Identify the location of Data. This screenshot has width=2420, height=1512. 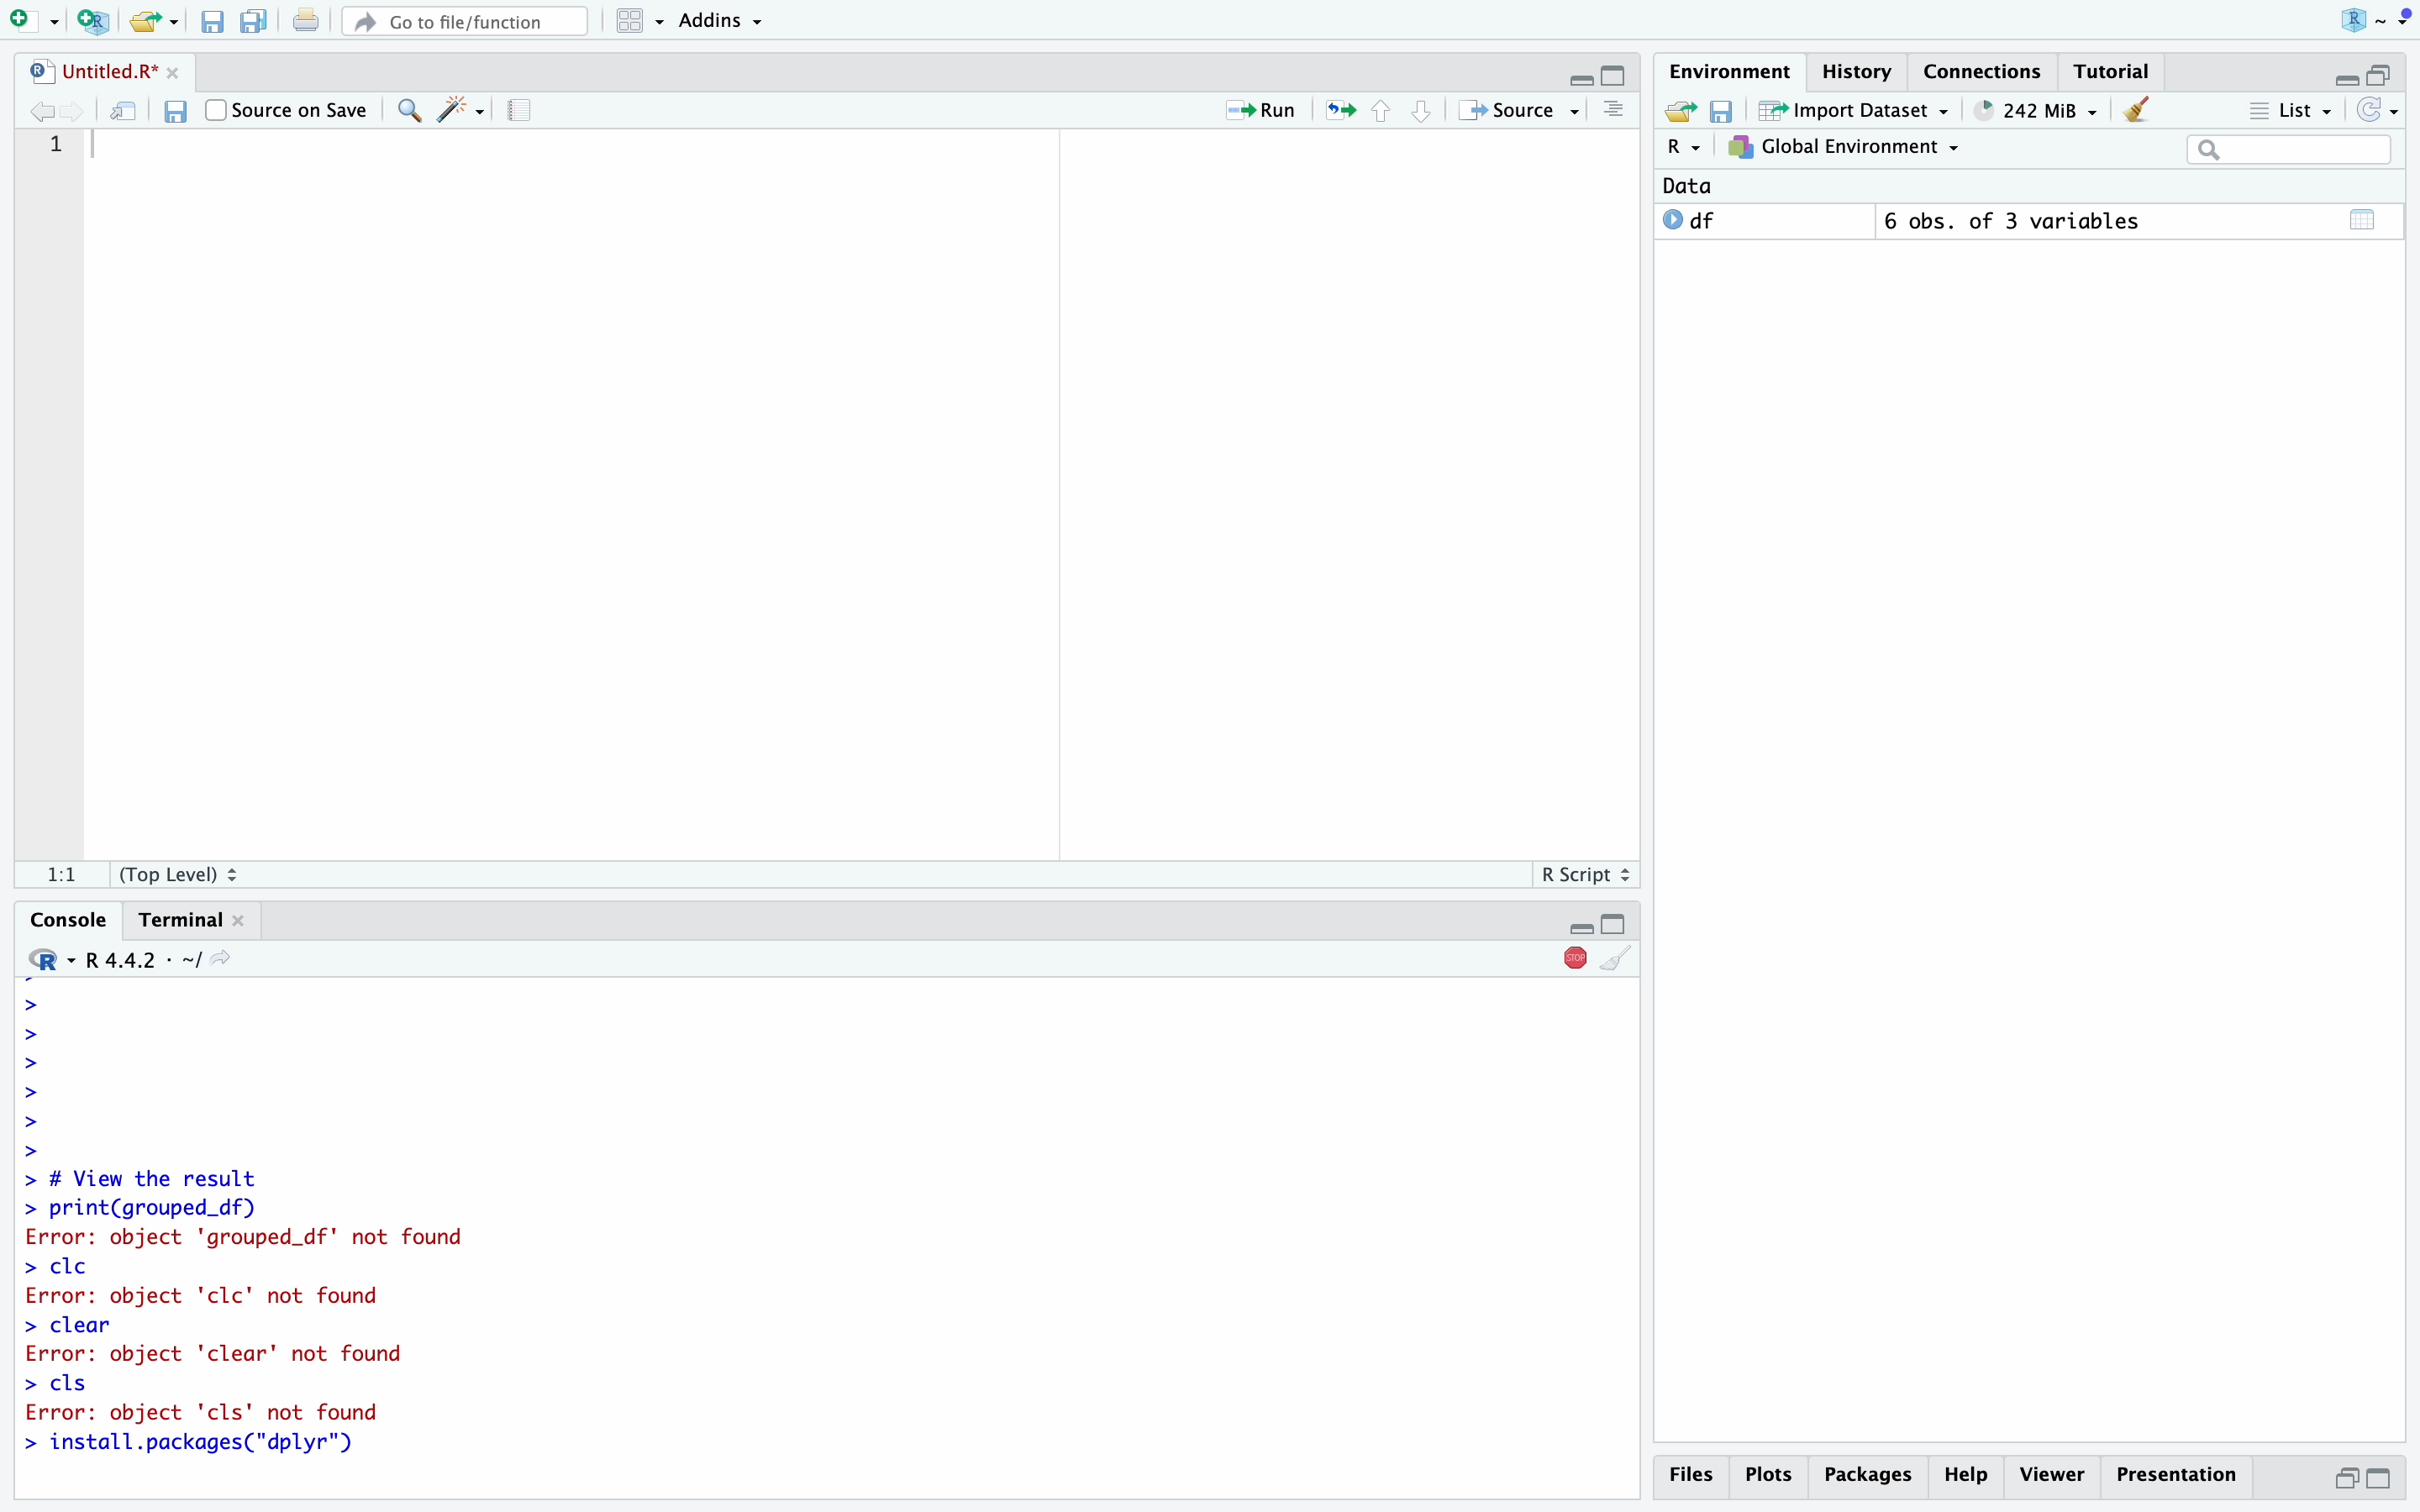
(1702, 186).